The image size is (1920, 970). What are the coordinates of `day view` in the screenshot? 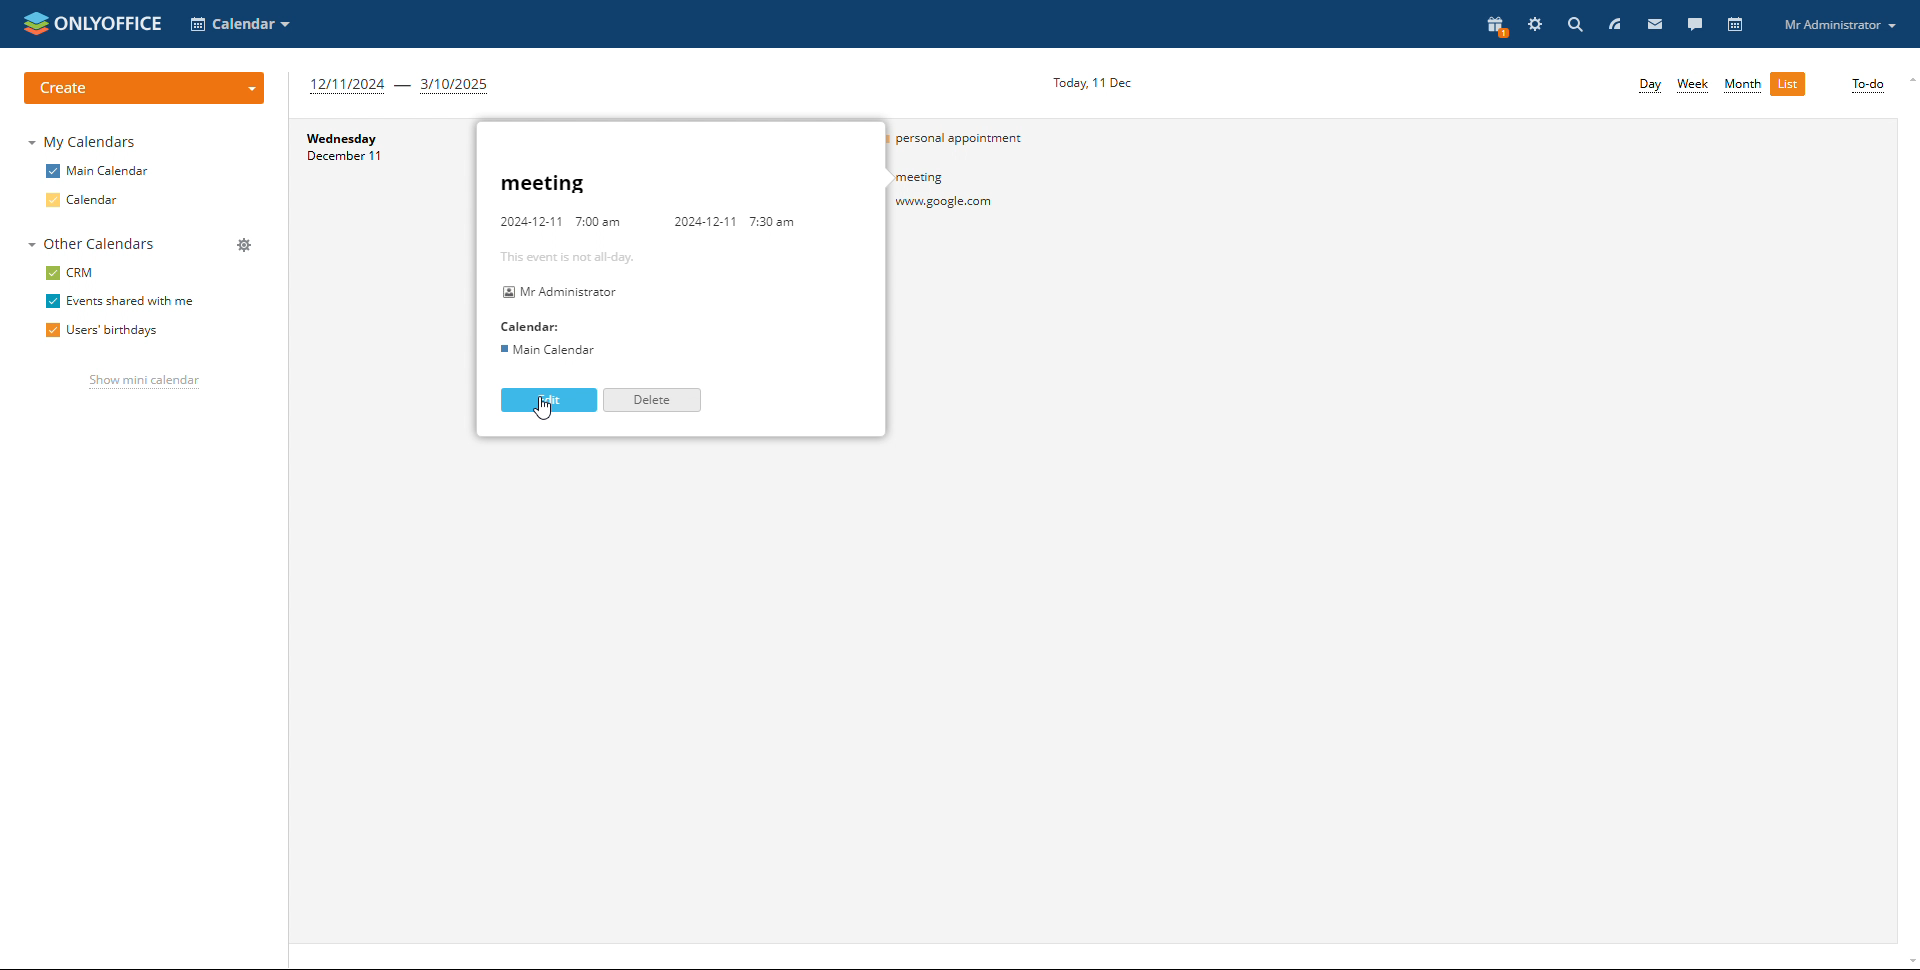 It's located at (1650, 86).